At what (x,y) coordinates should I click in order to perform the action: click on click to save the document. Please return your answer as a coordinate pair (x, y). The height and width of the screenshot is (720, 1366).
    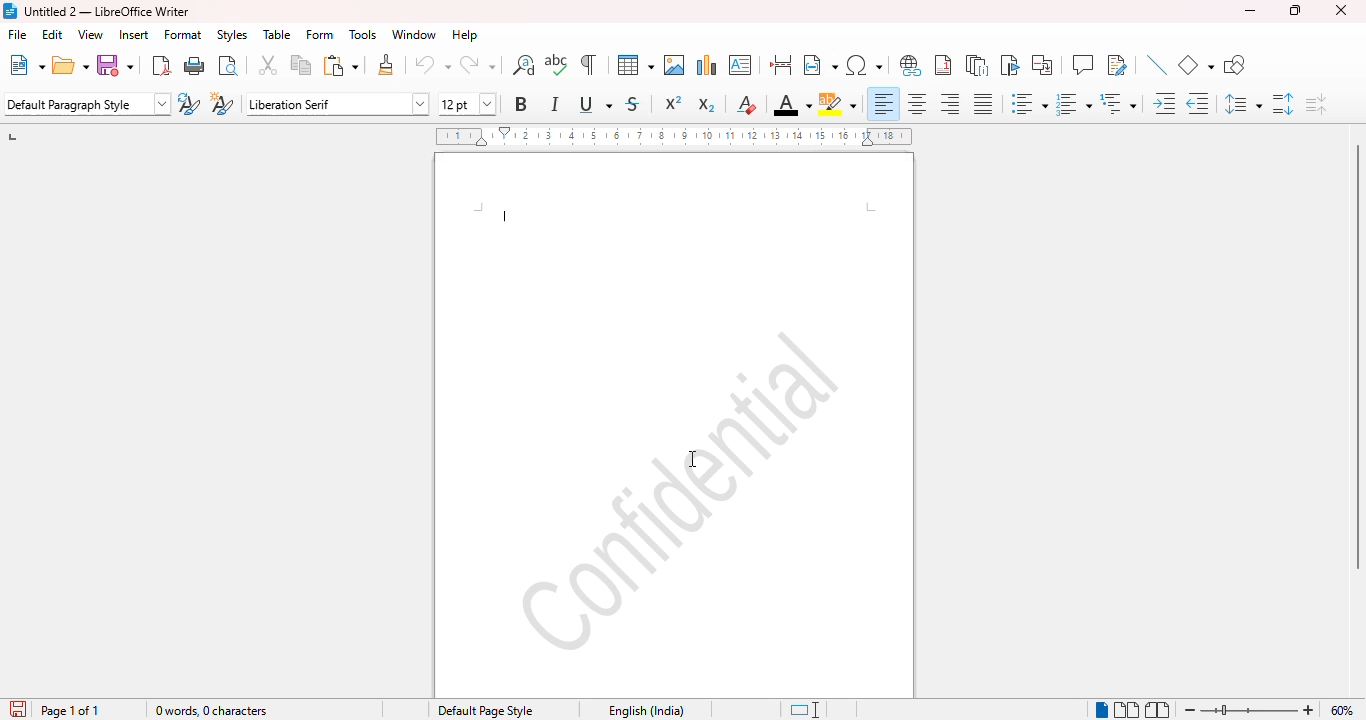
    Looking at the image, I should click on (18, 709).